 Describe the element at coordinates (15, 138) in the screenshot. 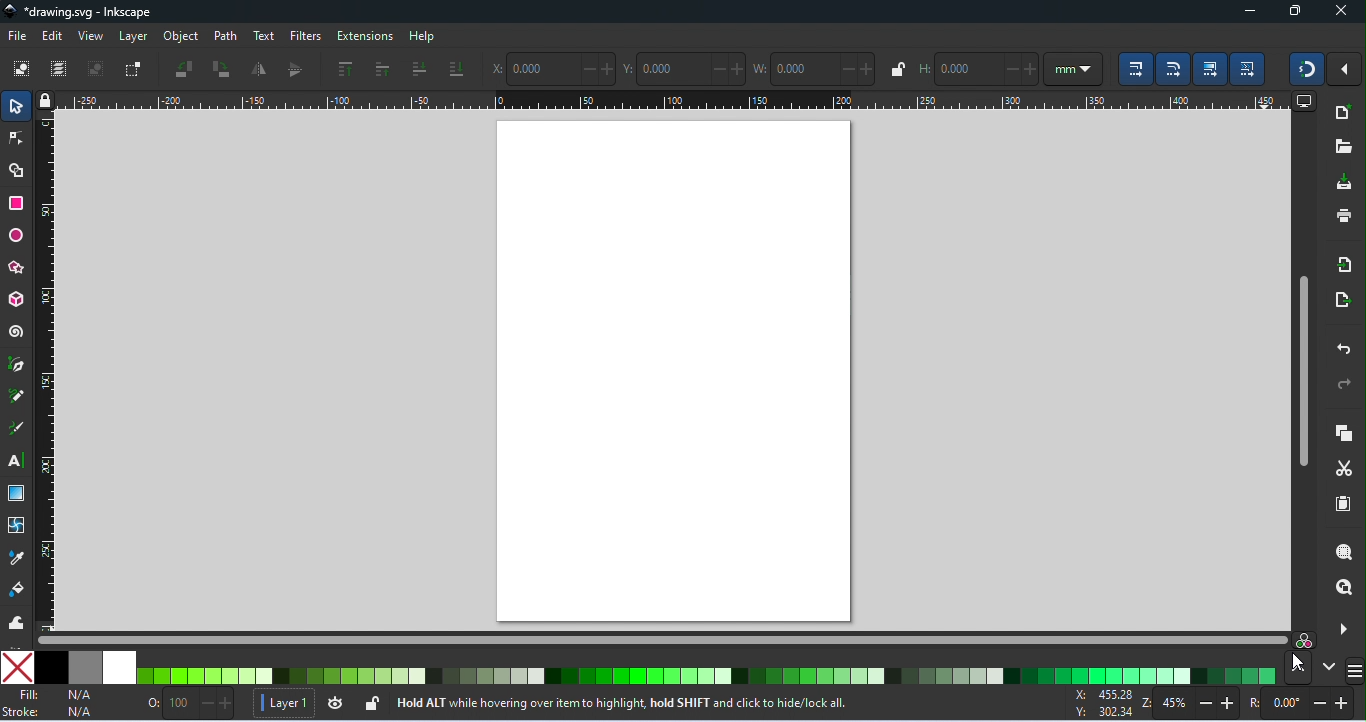

I see `node` at that location.